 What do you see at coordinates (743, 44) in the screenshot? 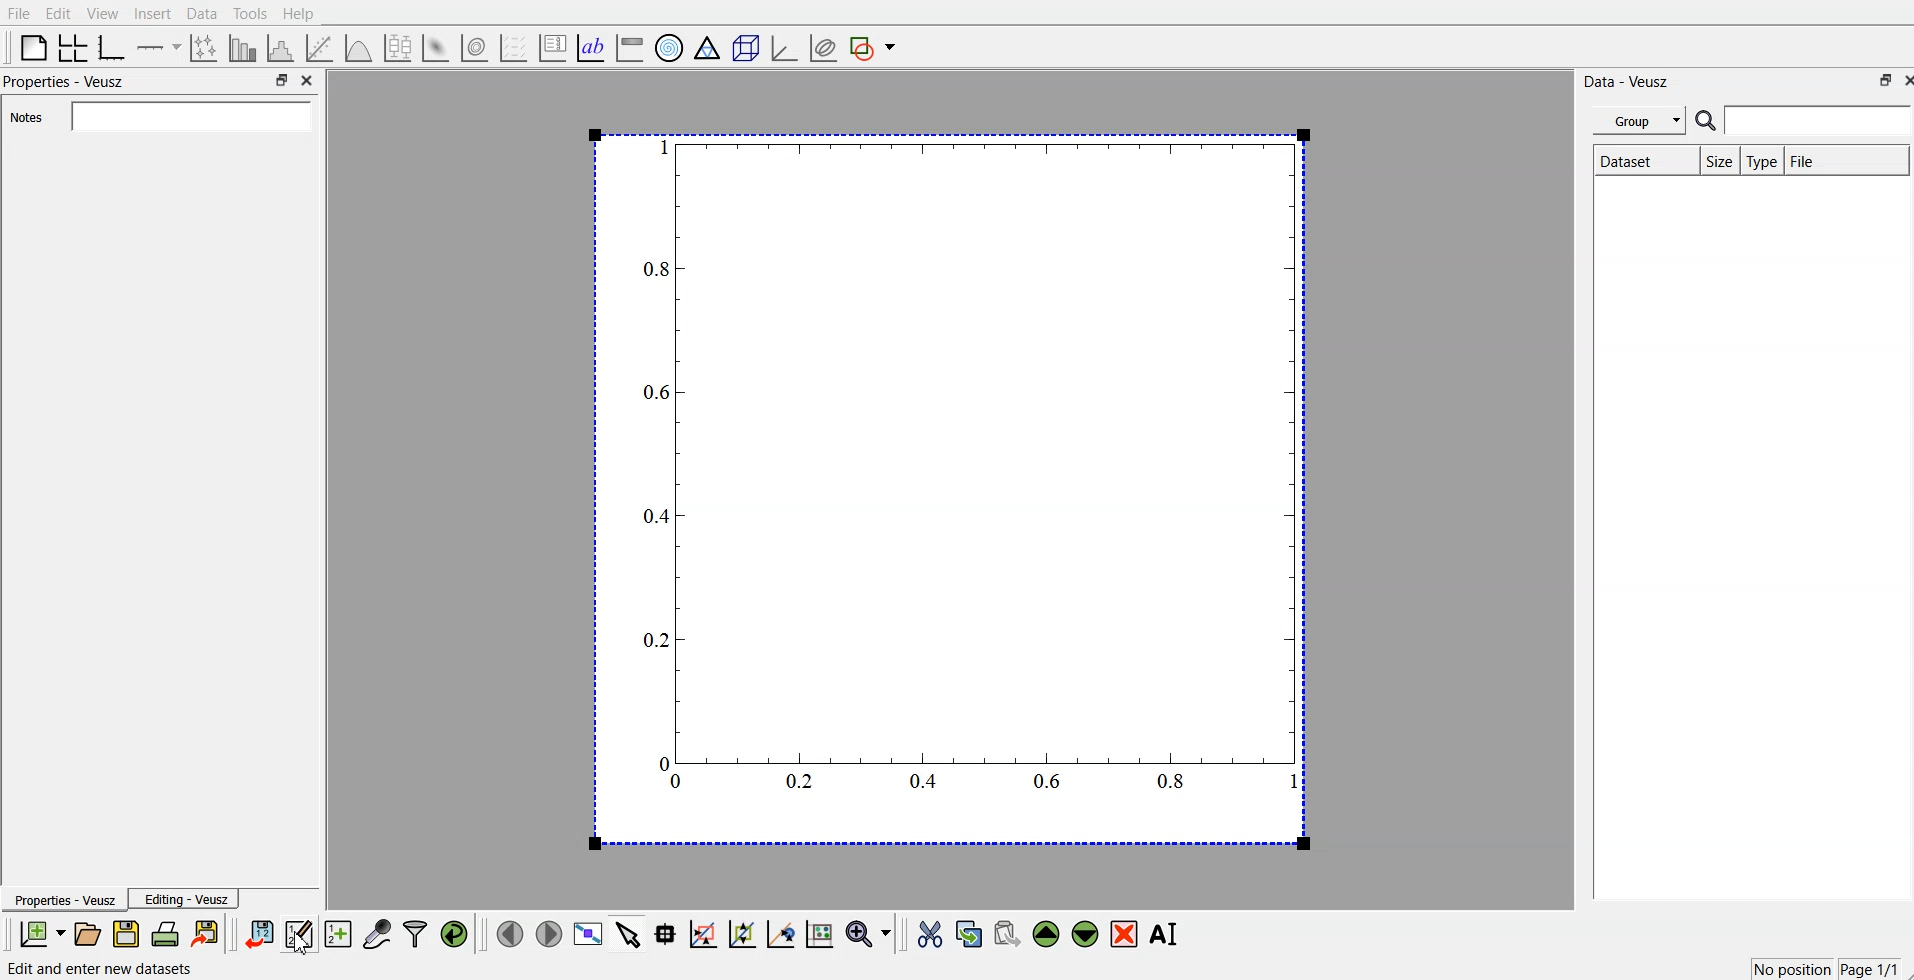
I see `3d scenes` at bounding box center [743, 44].